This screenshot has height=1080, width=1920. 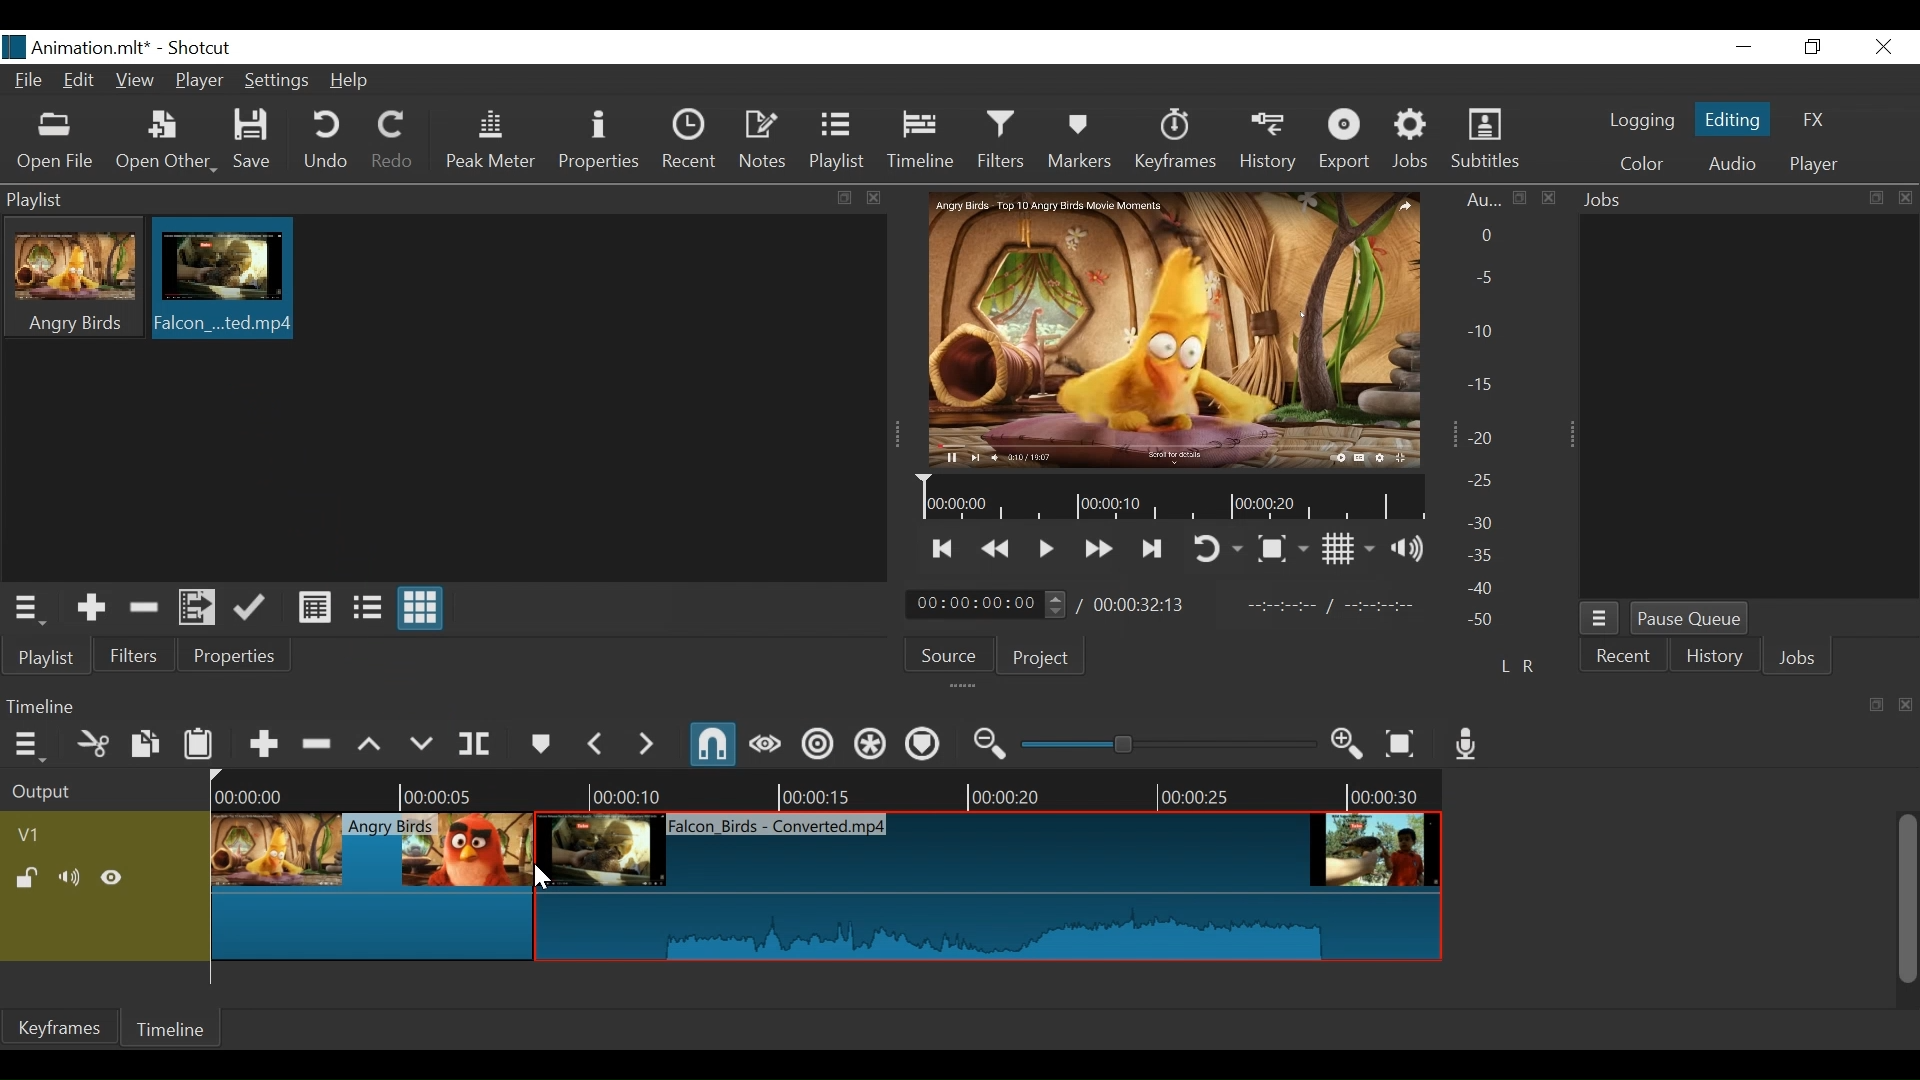 What do you see at coordinates (715, 746) in the screenshot?
I see `Snap` at bounding box center [715, 746].